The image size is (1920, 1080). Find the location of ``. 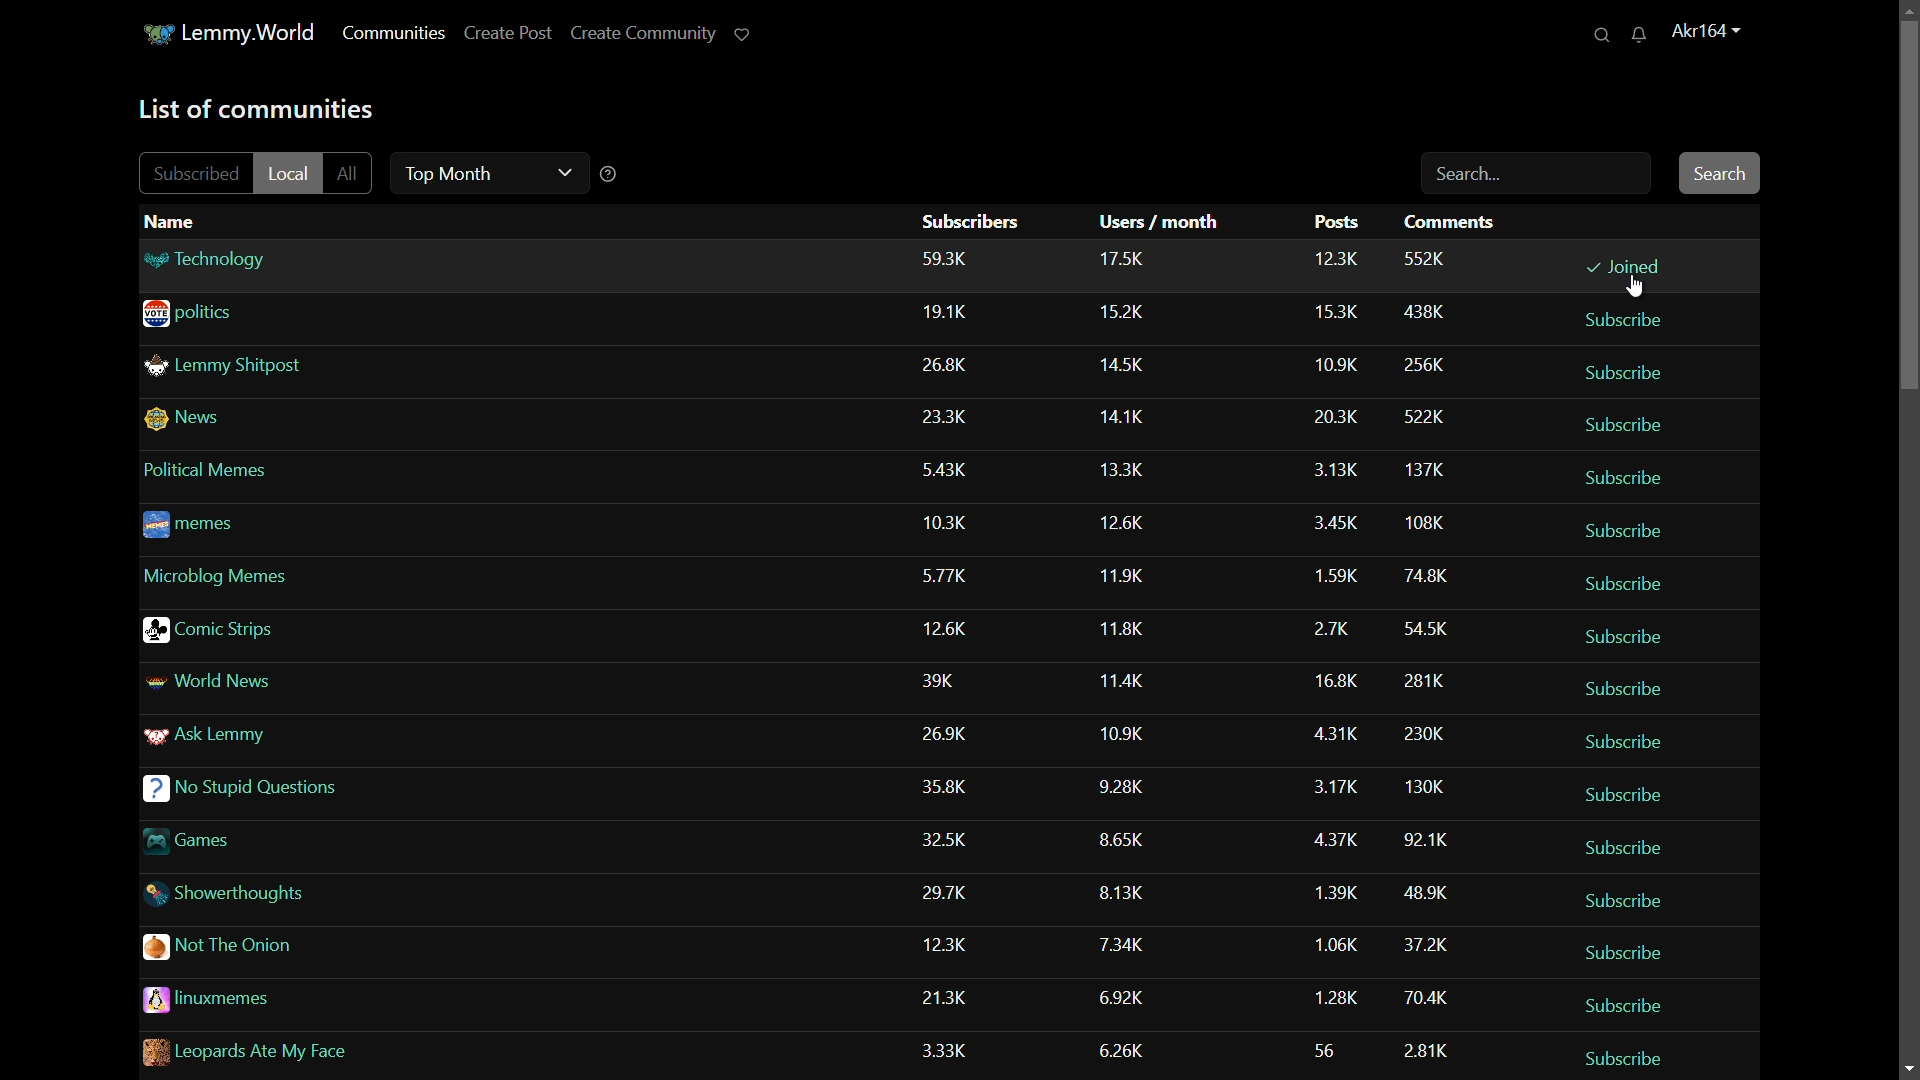

 is located at coordinates (358, 895).